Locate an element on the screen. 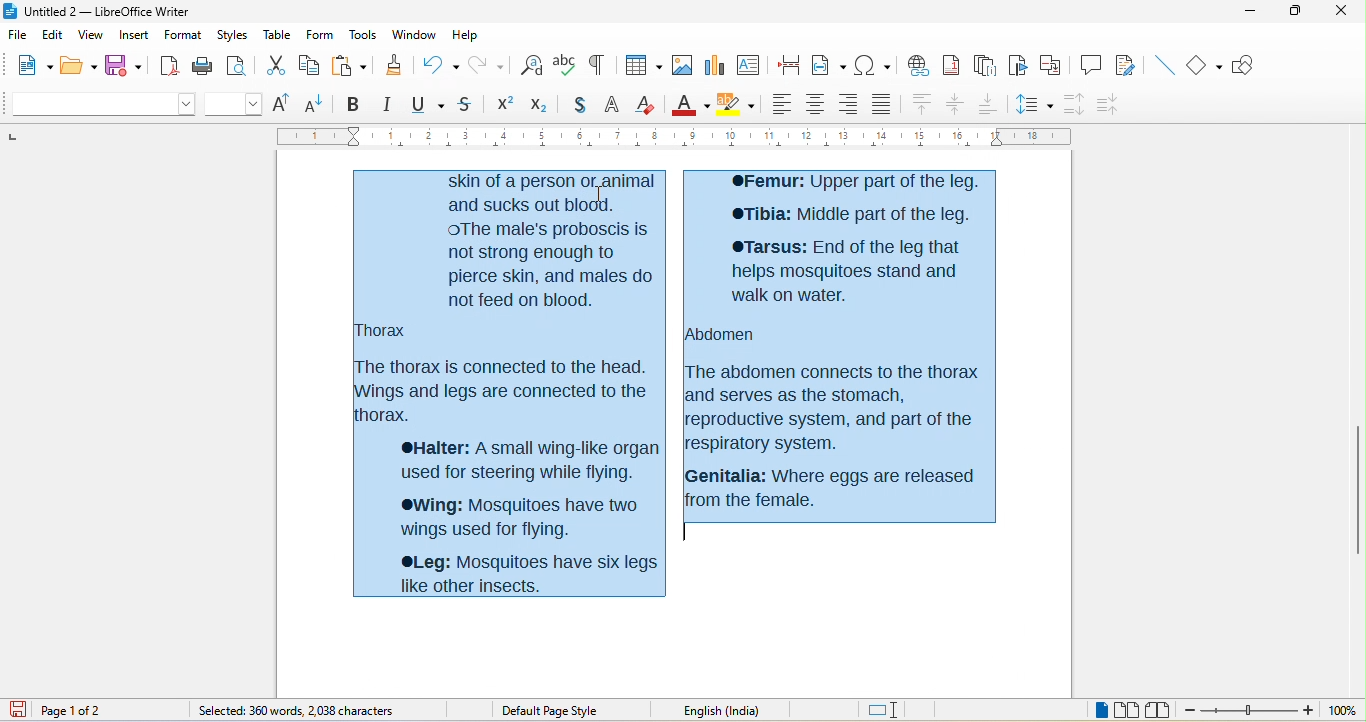 The height and width of the screenshot is (722, 1366). edit is located at coordinates (52, 35).